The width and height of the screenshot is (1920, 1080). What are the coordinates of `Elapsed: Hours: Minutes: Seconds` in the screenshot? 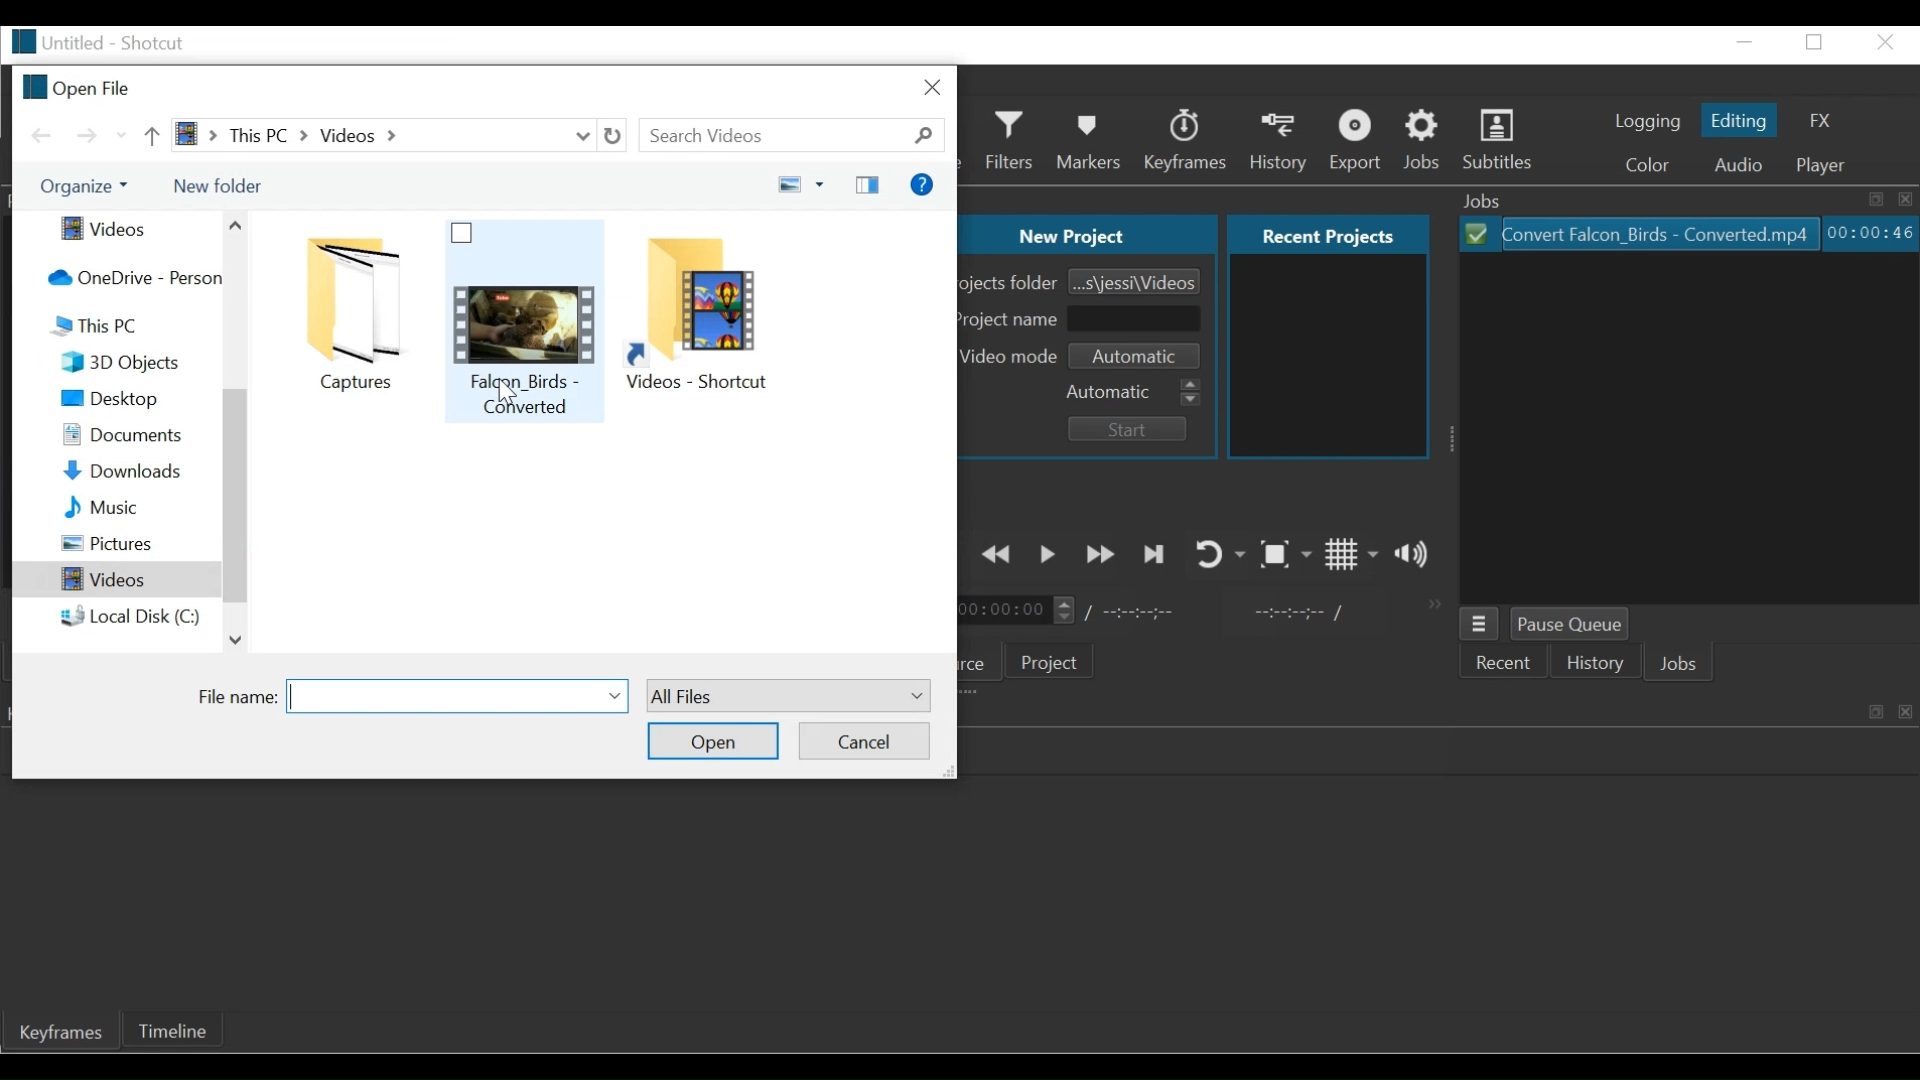 It's located at (1870, 232).